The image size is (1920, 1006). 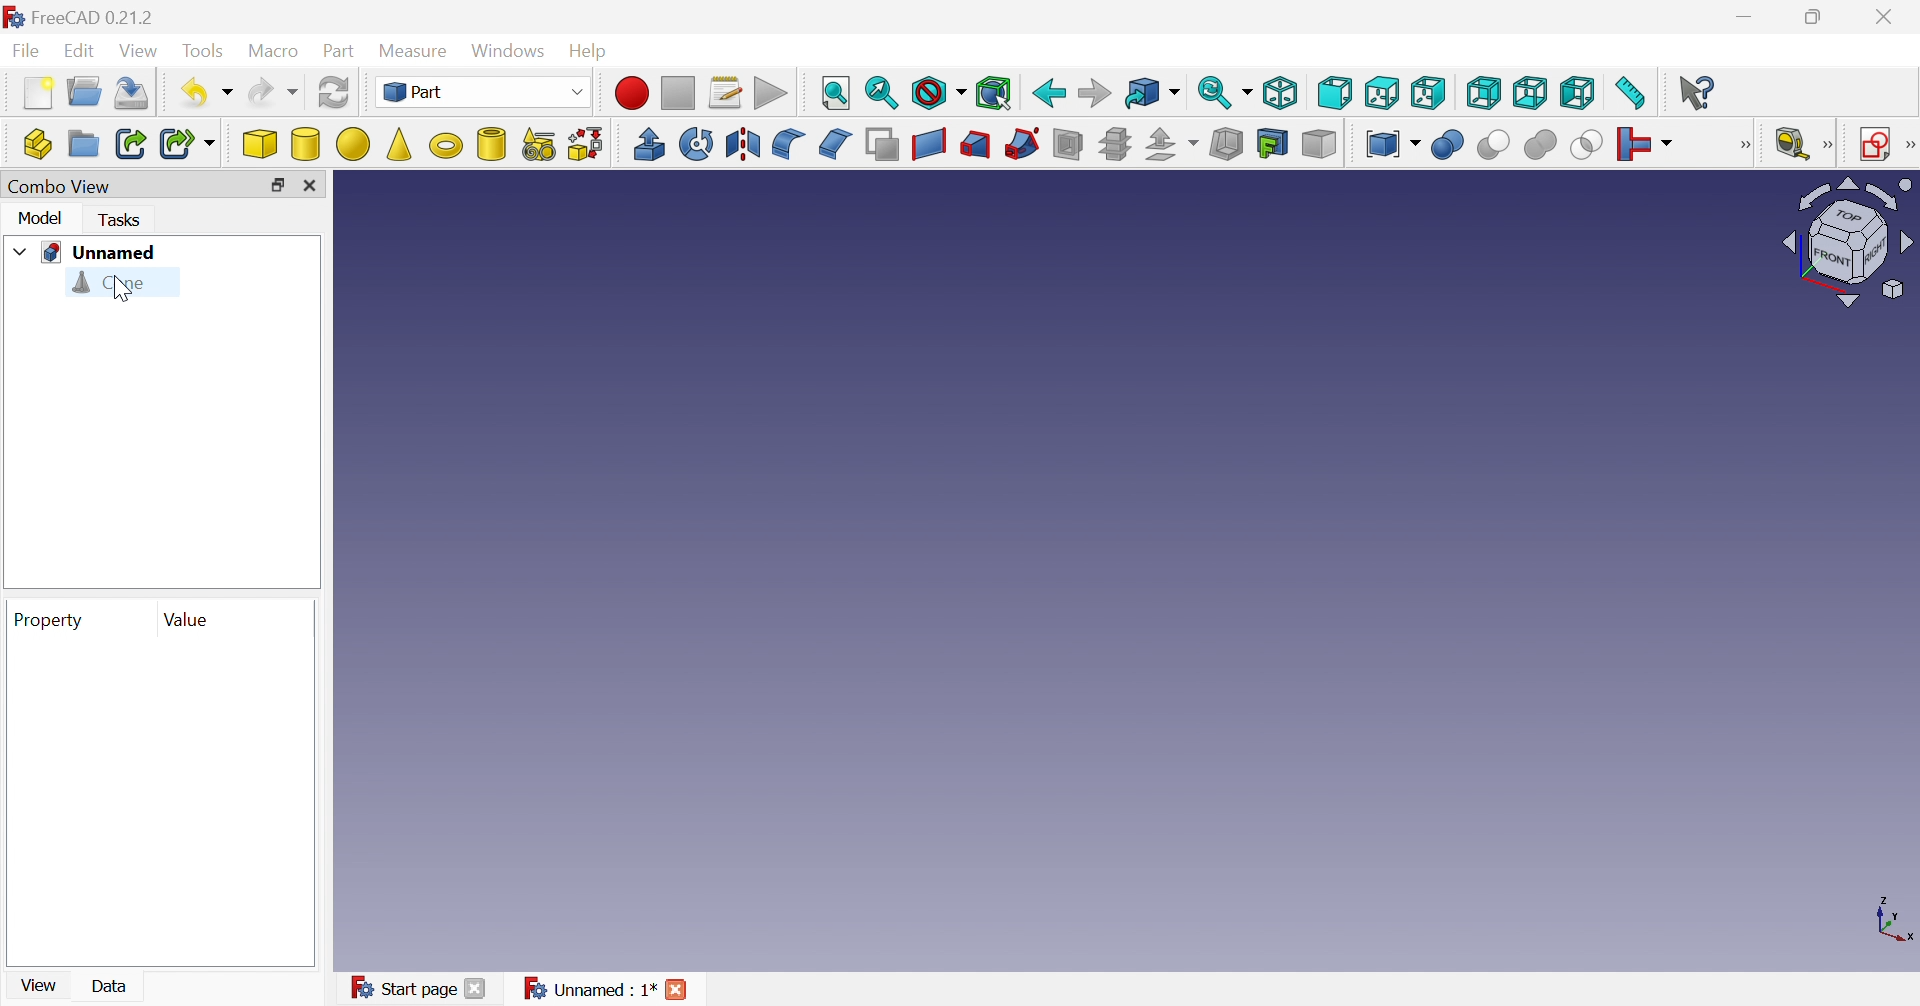 What do you see at coordinates (1274, 145) in the screenshot?
I see `Create projection on surface` at bounding box center [1274, 145].